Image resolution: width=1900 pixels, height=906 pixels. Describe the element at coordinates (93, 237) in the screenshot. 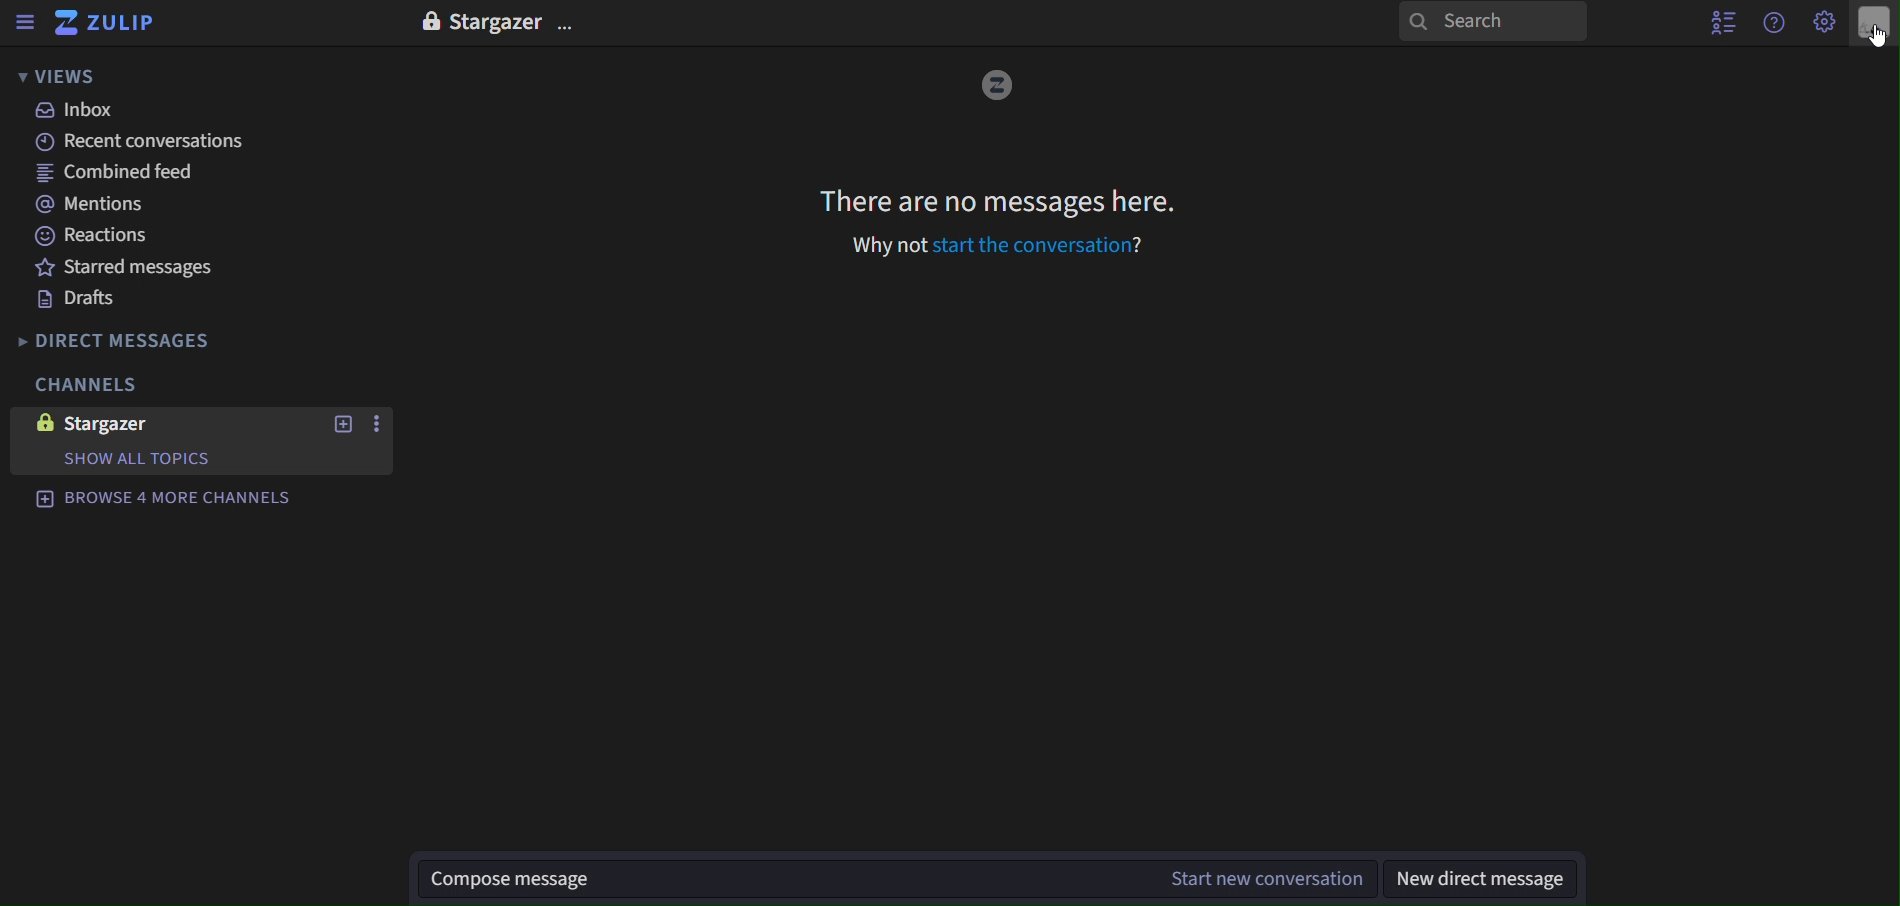

I see `reactions` at that location.